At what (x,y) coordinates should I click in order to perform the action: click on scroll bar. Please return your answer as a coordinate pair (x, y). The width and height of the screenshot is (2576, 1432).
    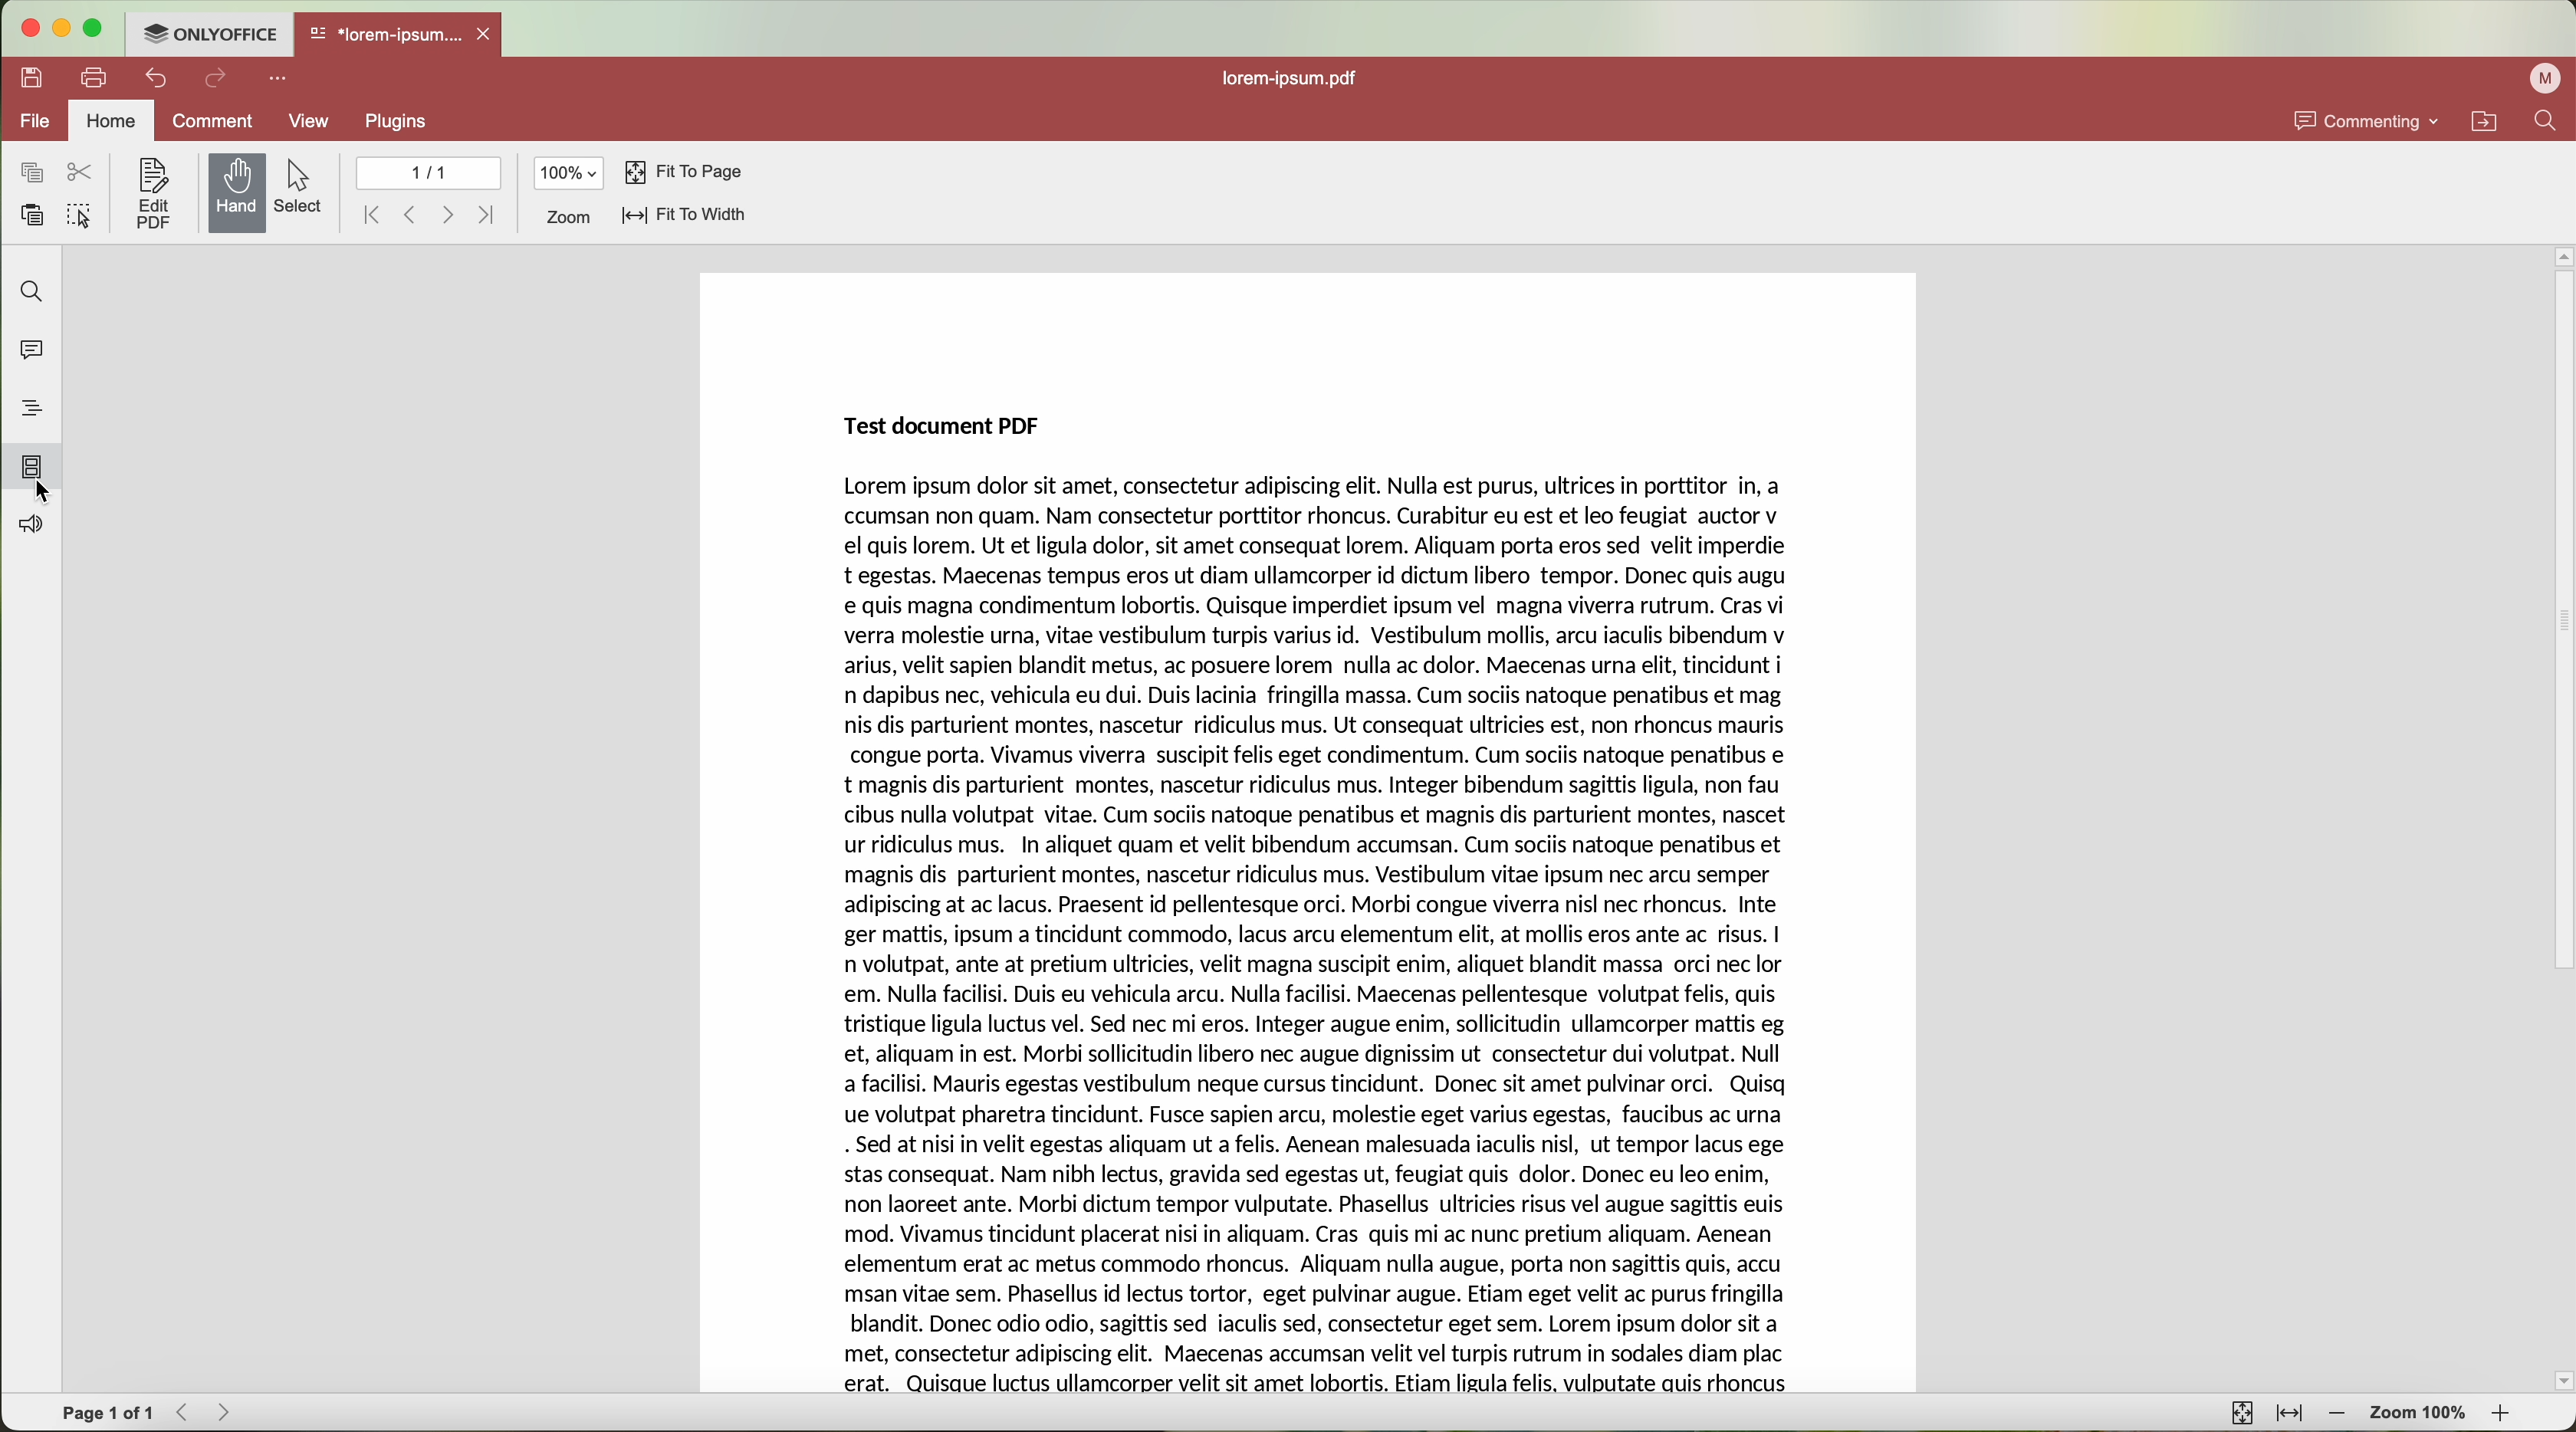
    Looking at the image, I should click on (2560, 817).